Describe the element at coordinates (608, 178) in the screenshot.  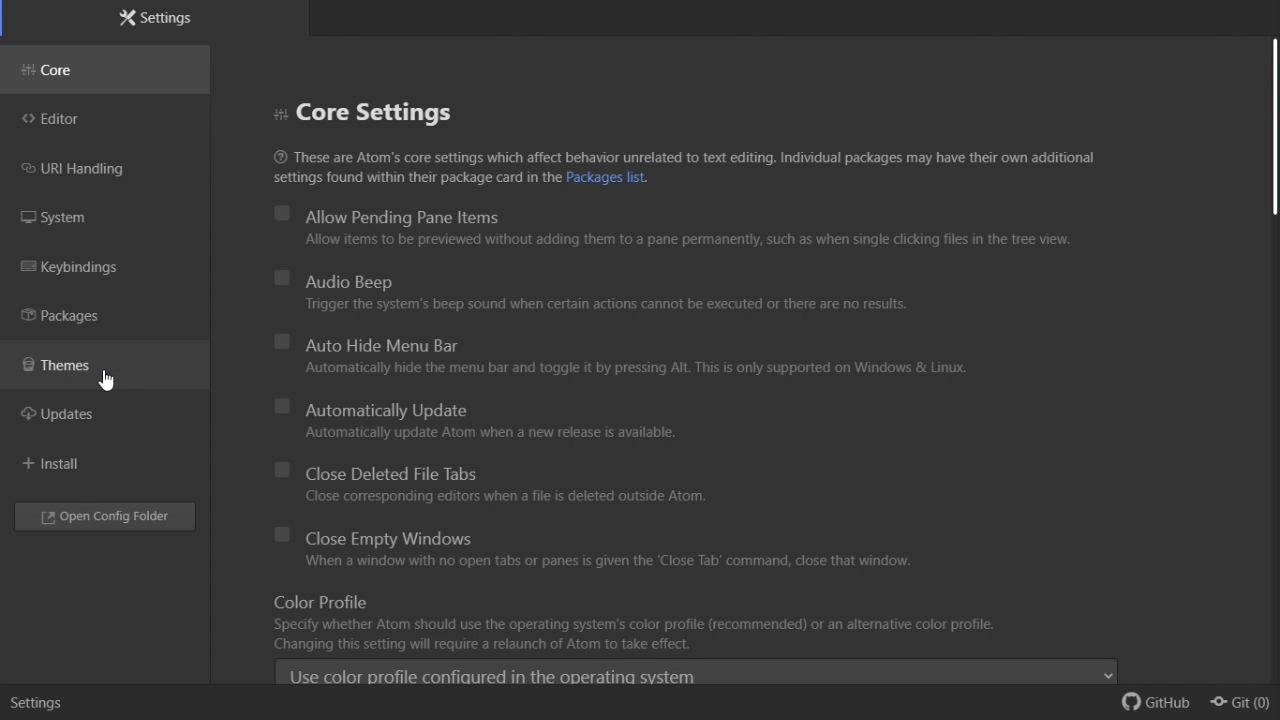
I see `hyperlink` at that location.